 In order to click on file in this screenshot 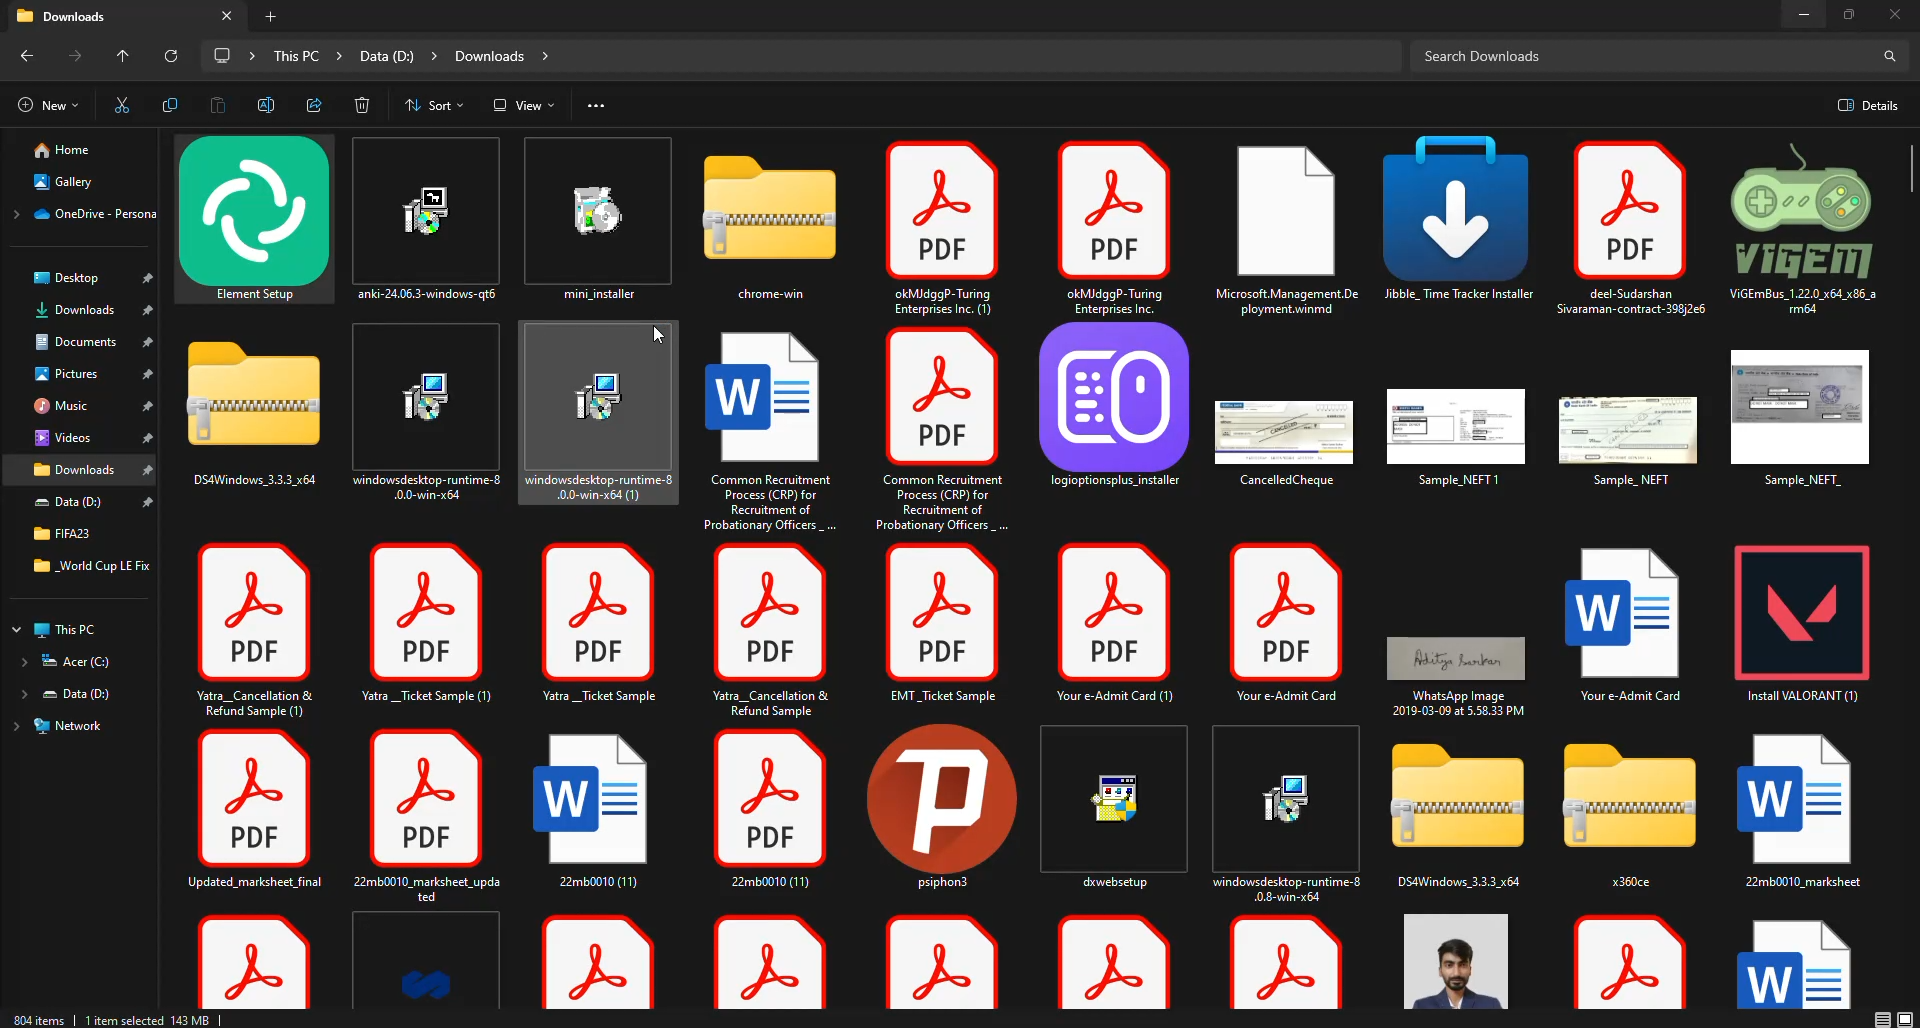, I will do `click(1459, 959)`.